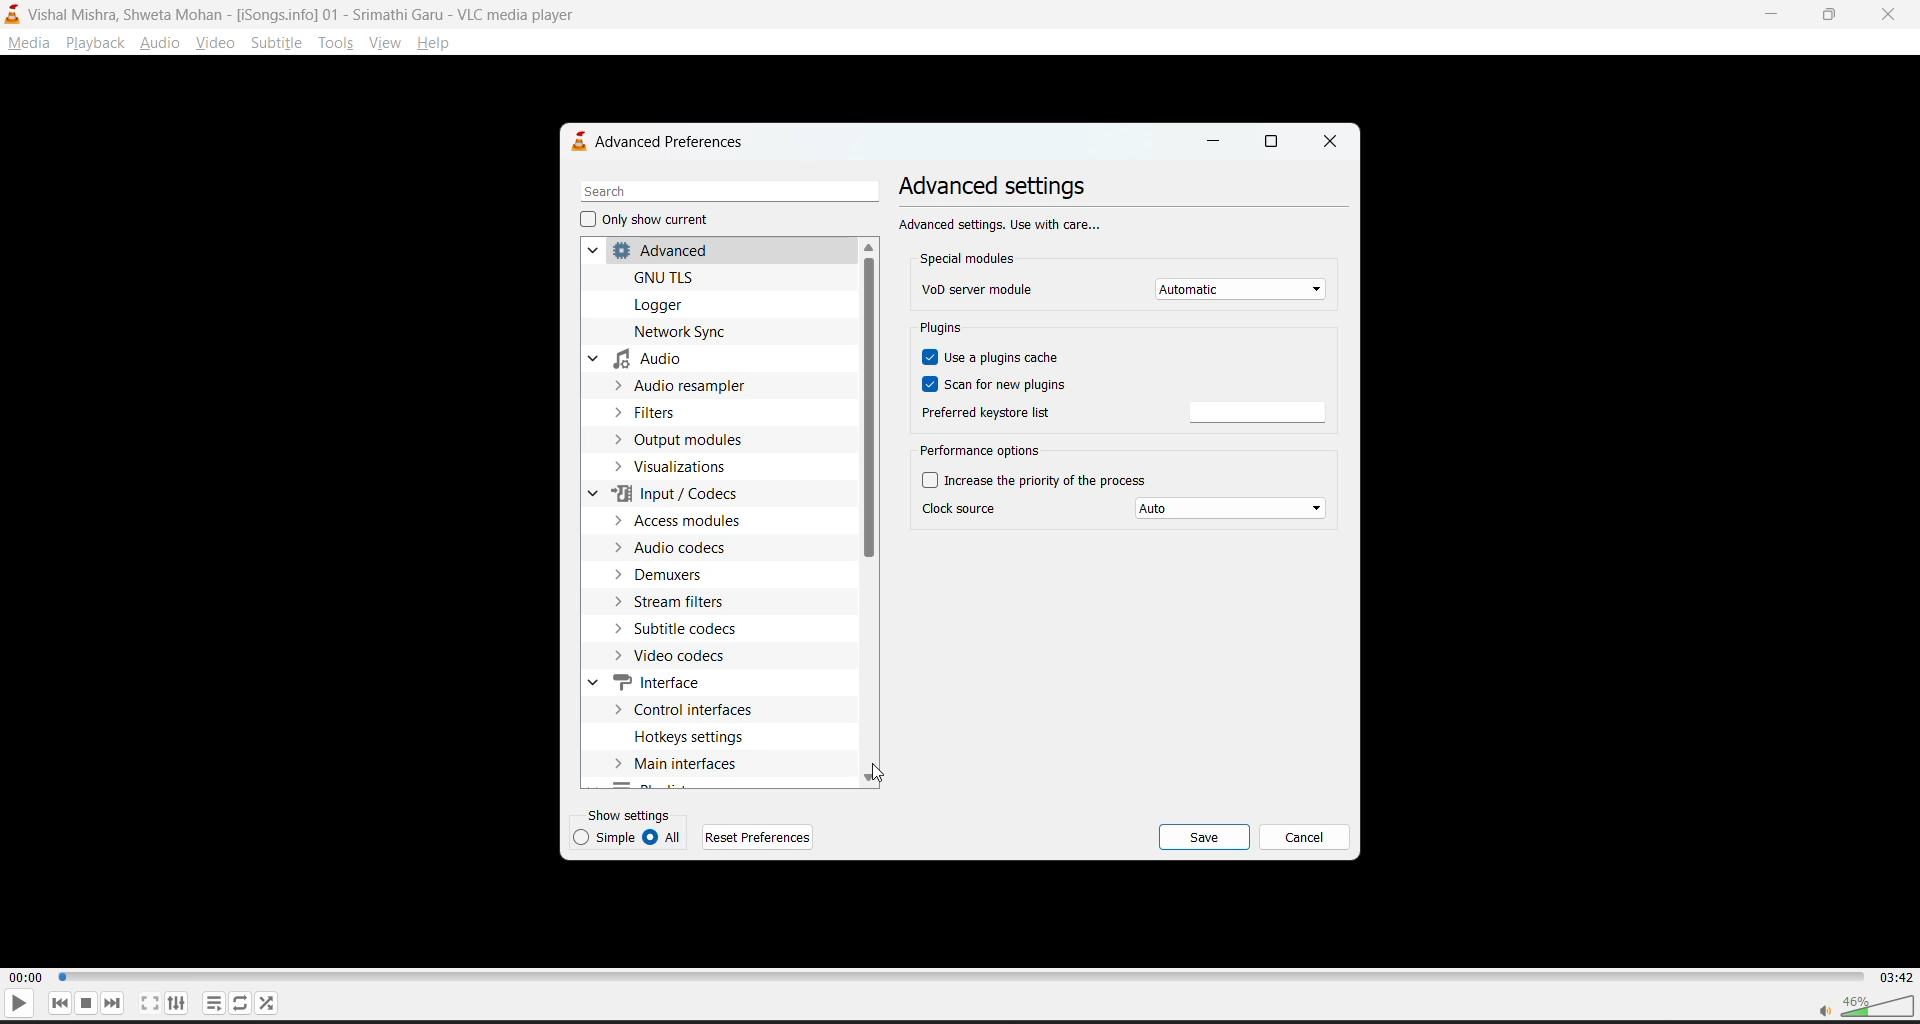  Describe the element at coordinates (691, 712) in the screenshot. I see `control interfaces` at that location.